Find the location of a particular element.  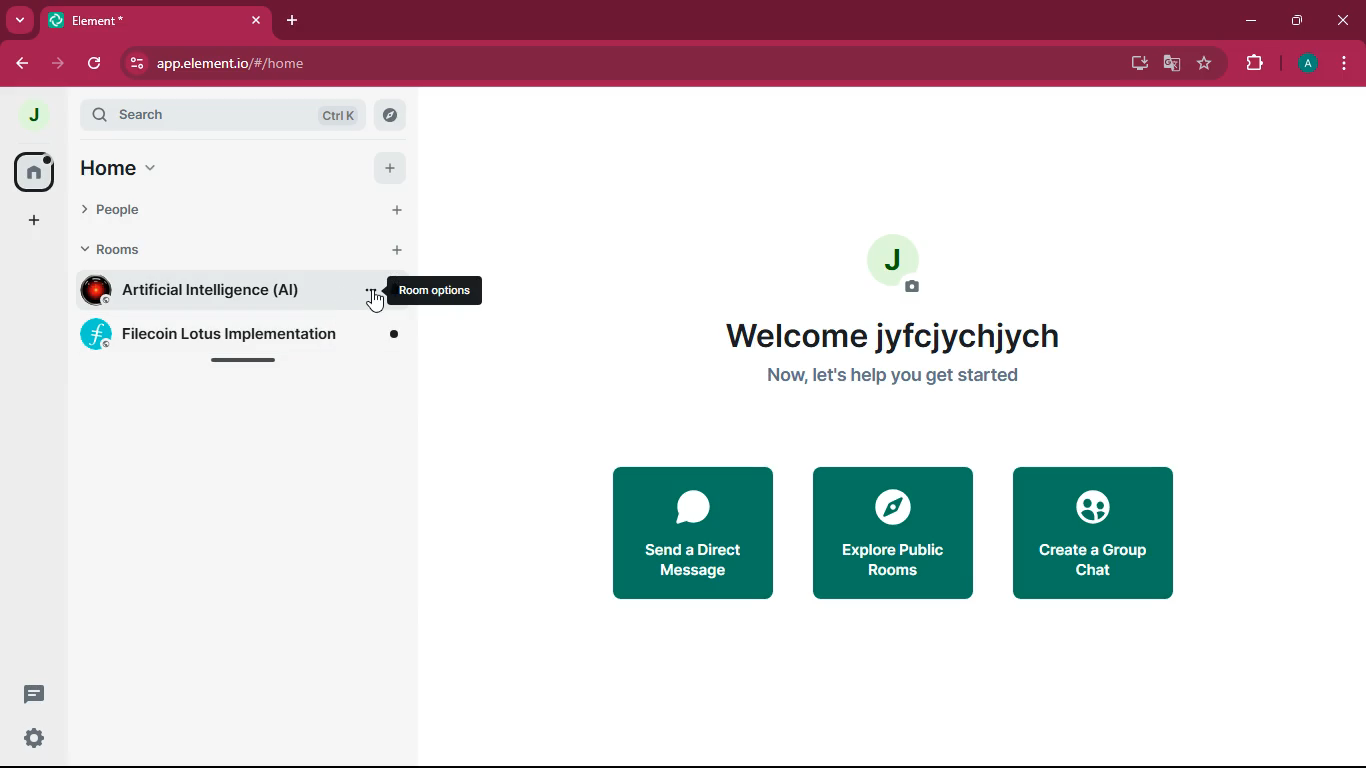

room options is located at coordinates (371, 293).